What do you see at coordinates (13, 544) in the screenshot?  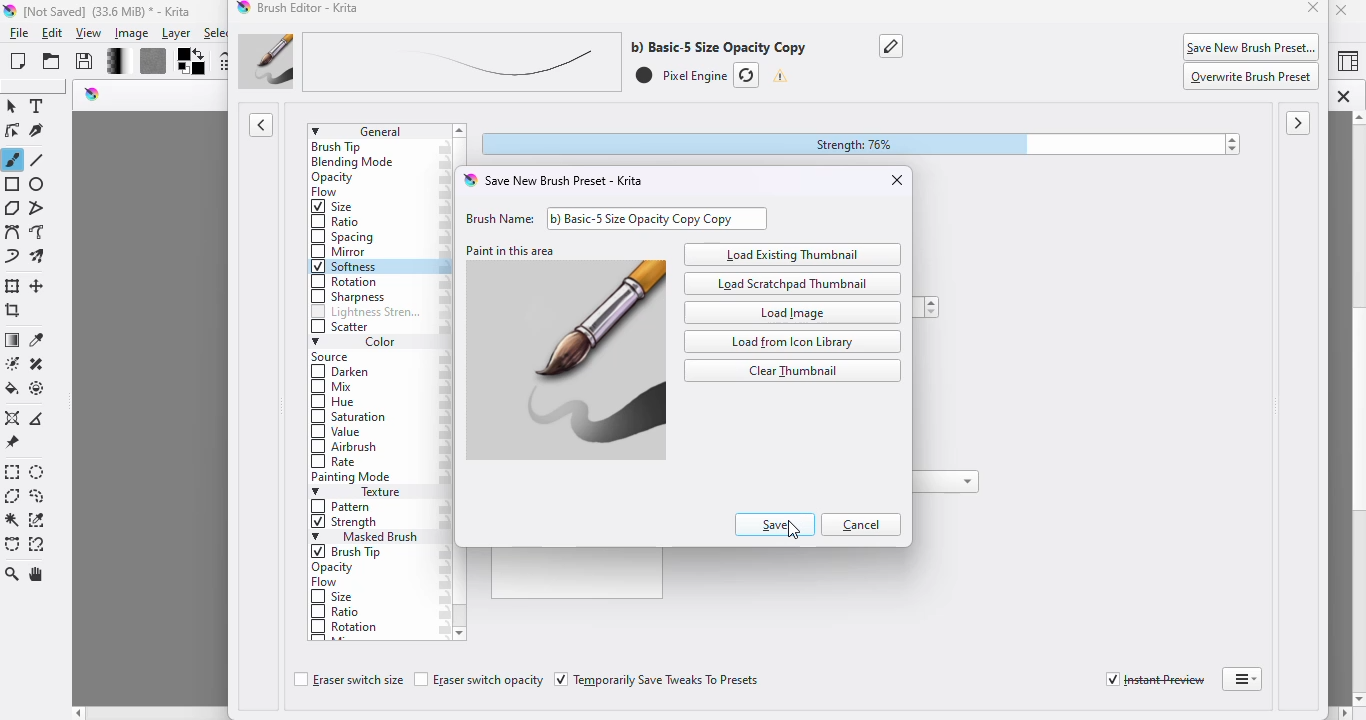 I see `bezier curve selection tool` at bounding box center [13, 544].